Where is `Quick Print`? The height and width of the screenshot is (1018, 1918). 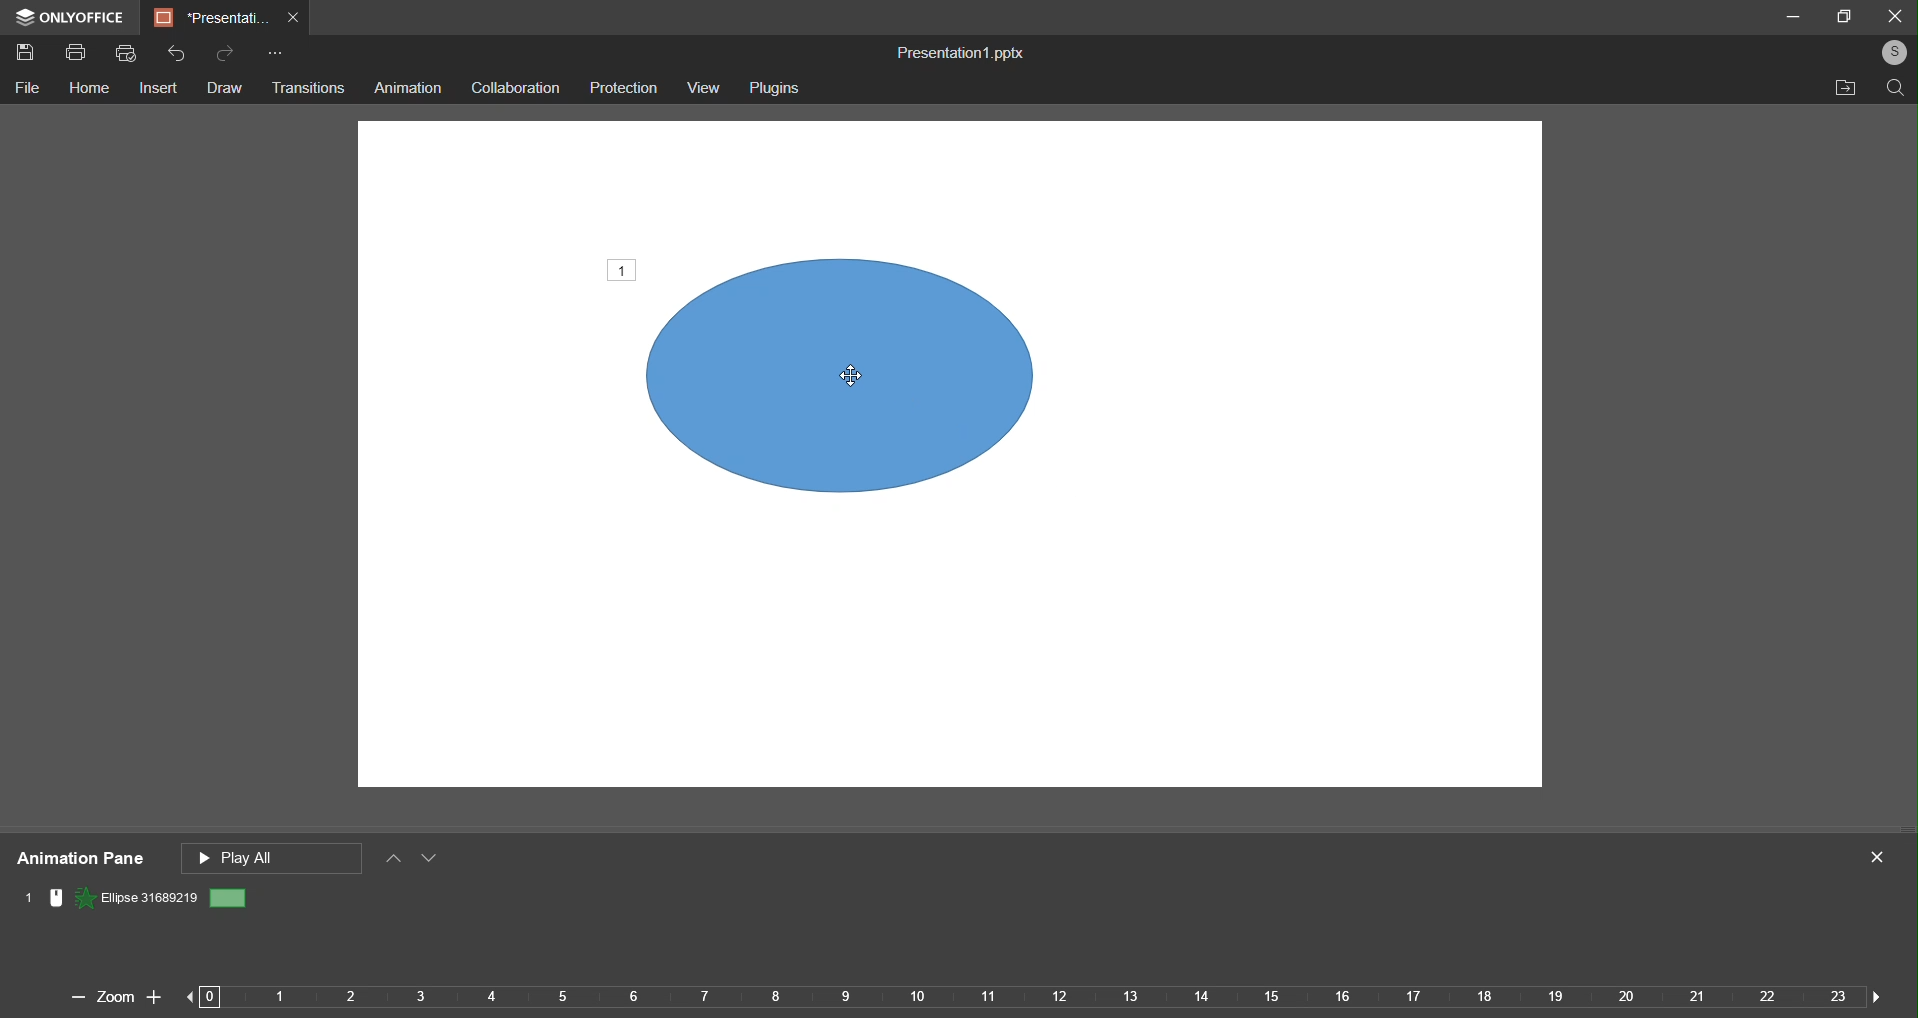
Quick Print is located at coordinates (130, 54).